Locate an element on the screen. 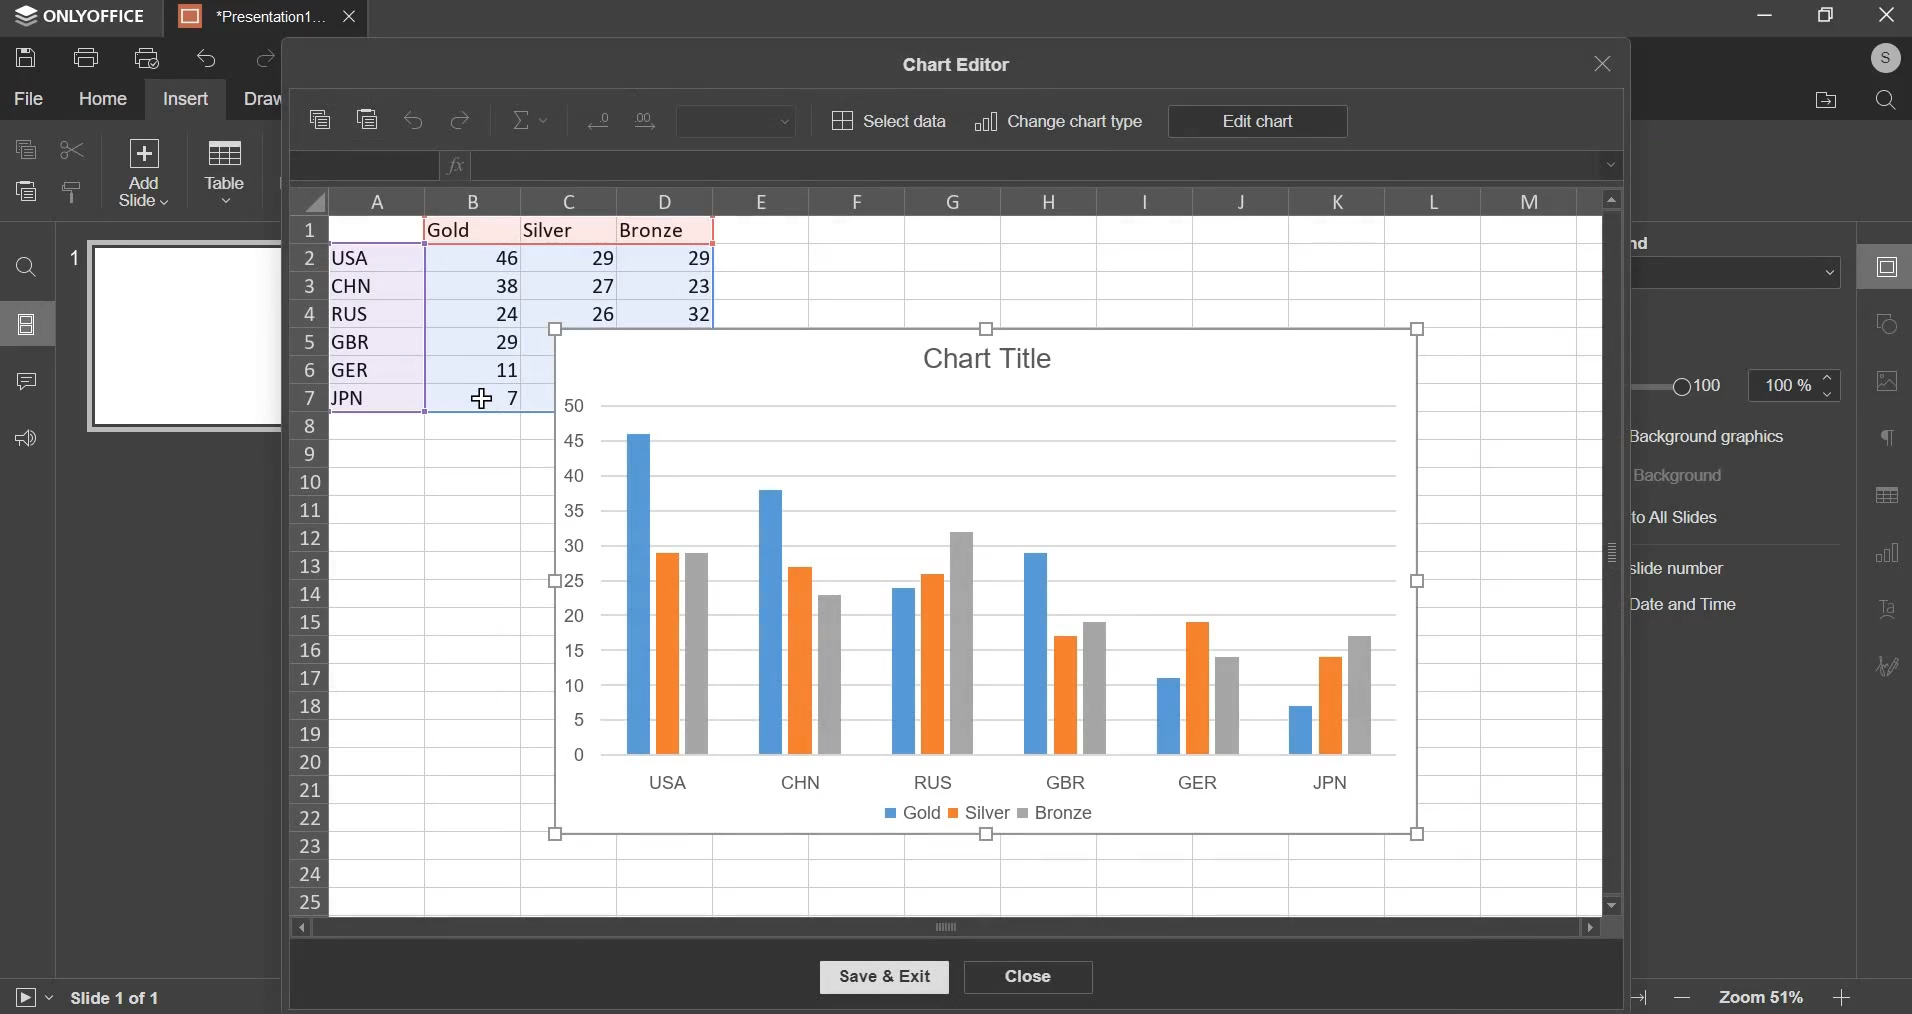  columns is located at coordinates (960, 198).